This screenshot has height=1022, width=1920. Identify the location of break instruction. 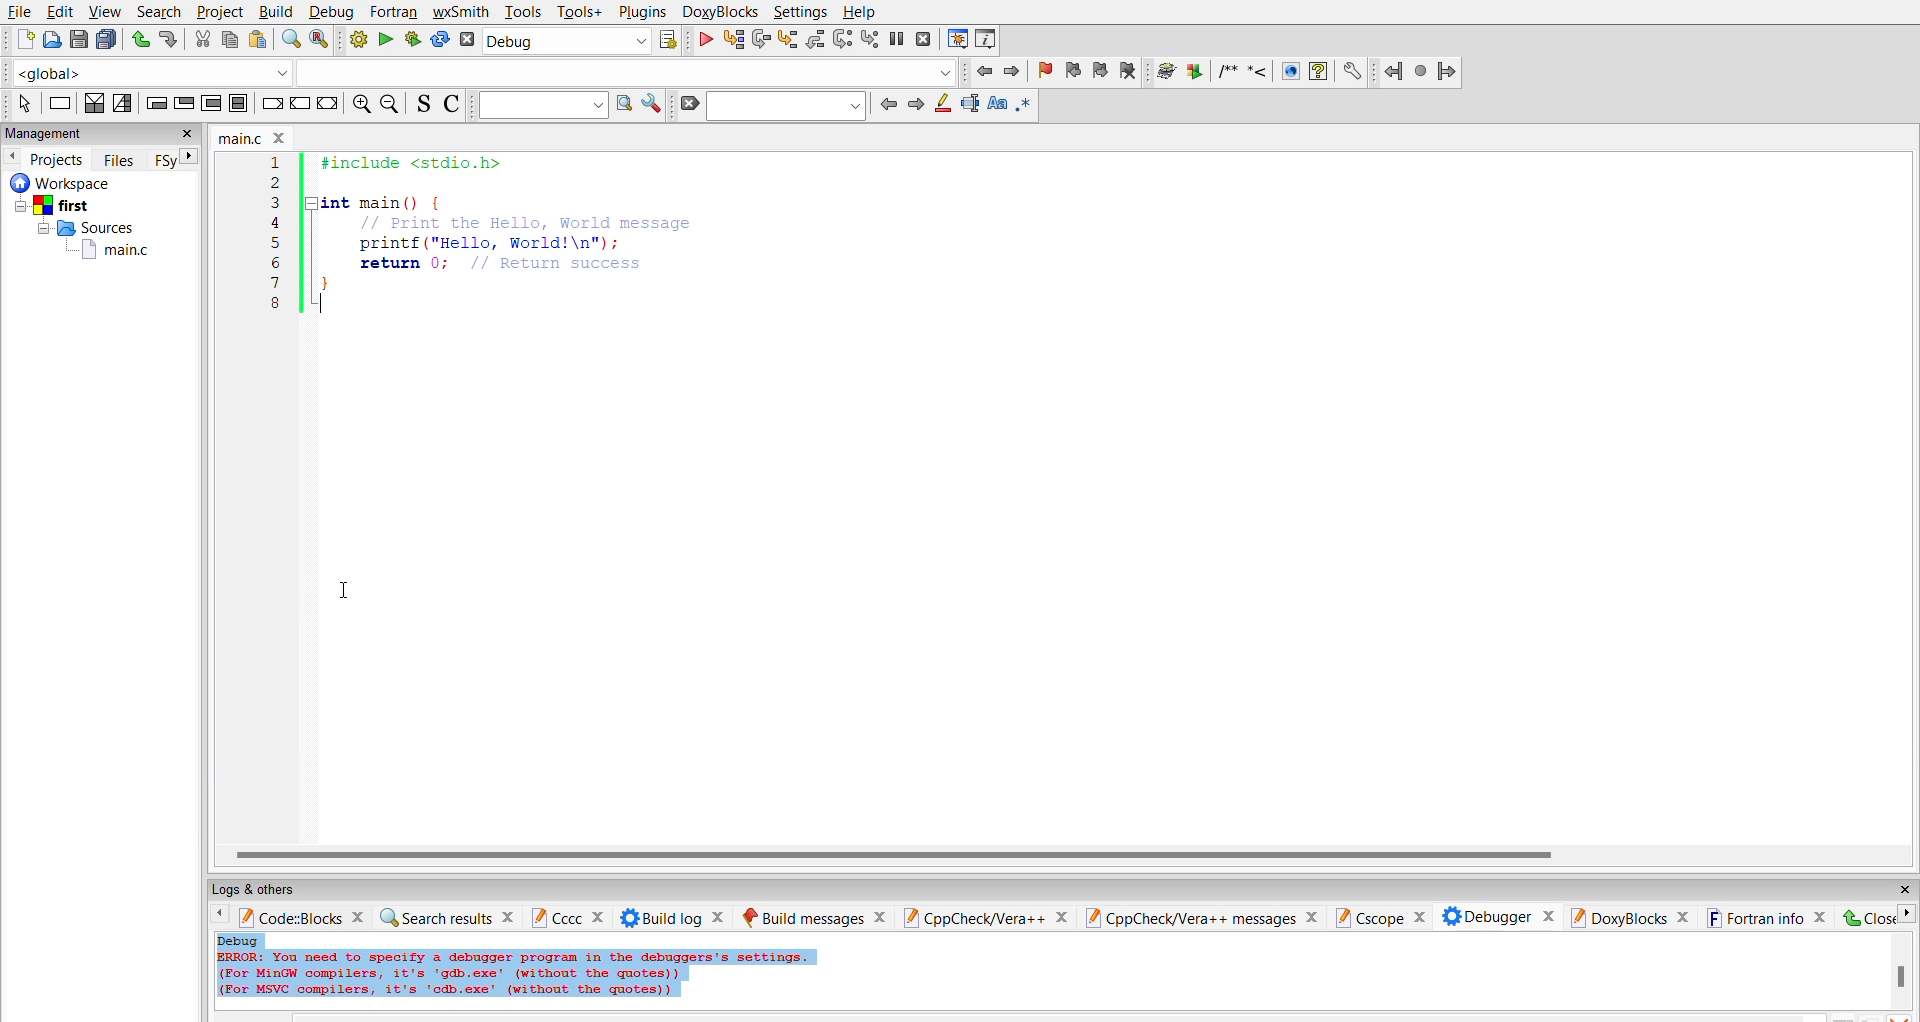
(274, 104).